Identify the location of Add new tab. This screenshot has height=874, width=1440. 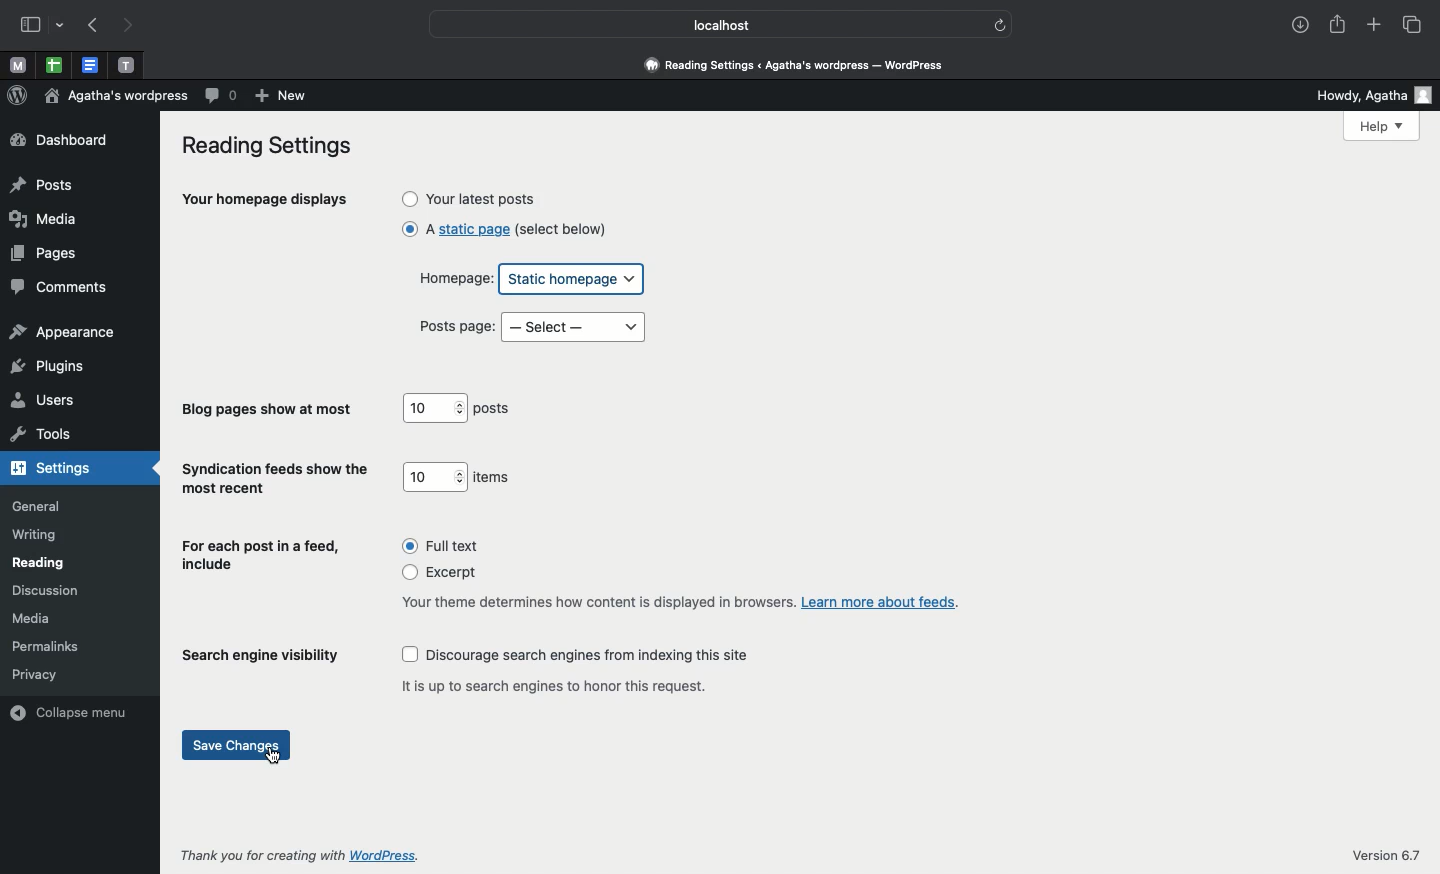
(1374, 22).